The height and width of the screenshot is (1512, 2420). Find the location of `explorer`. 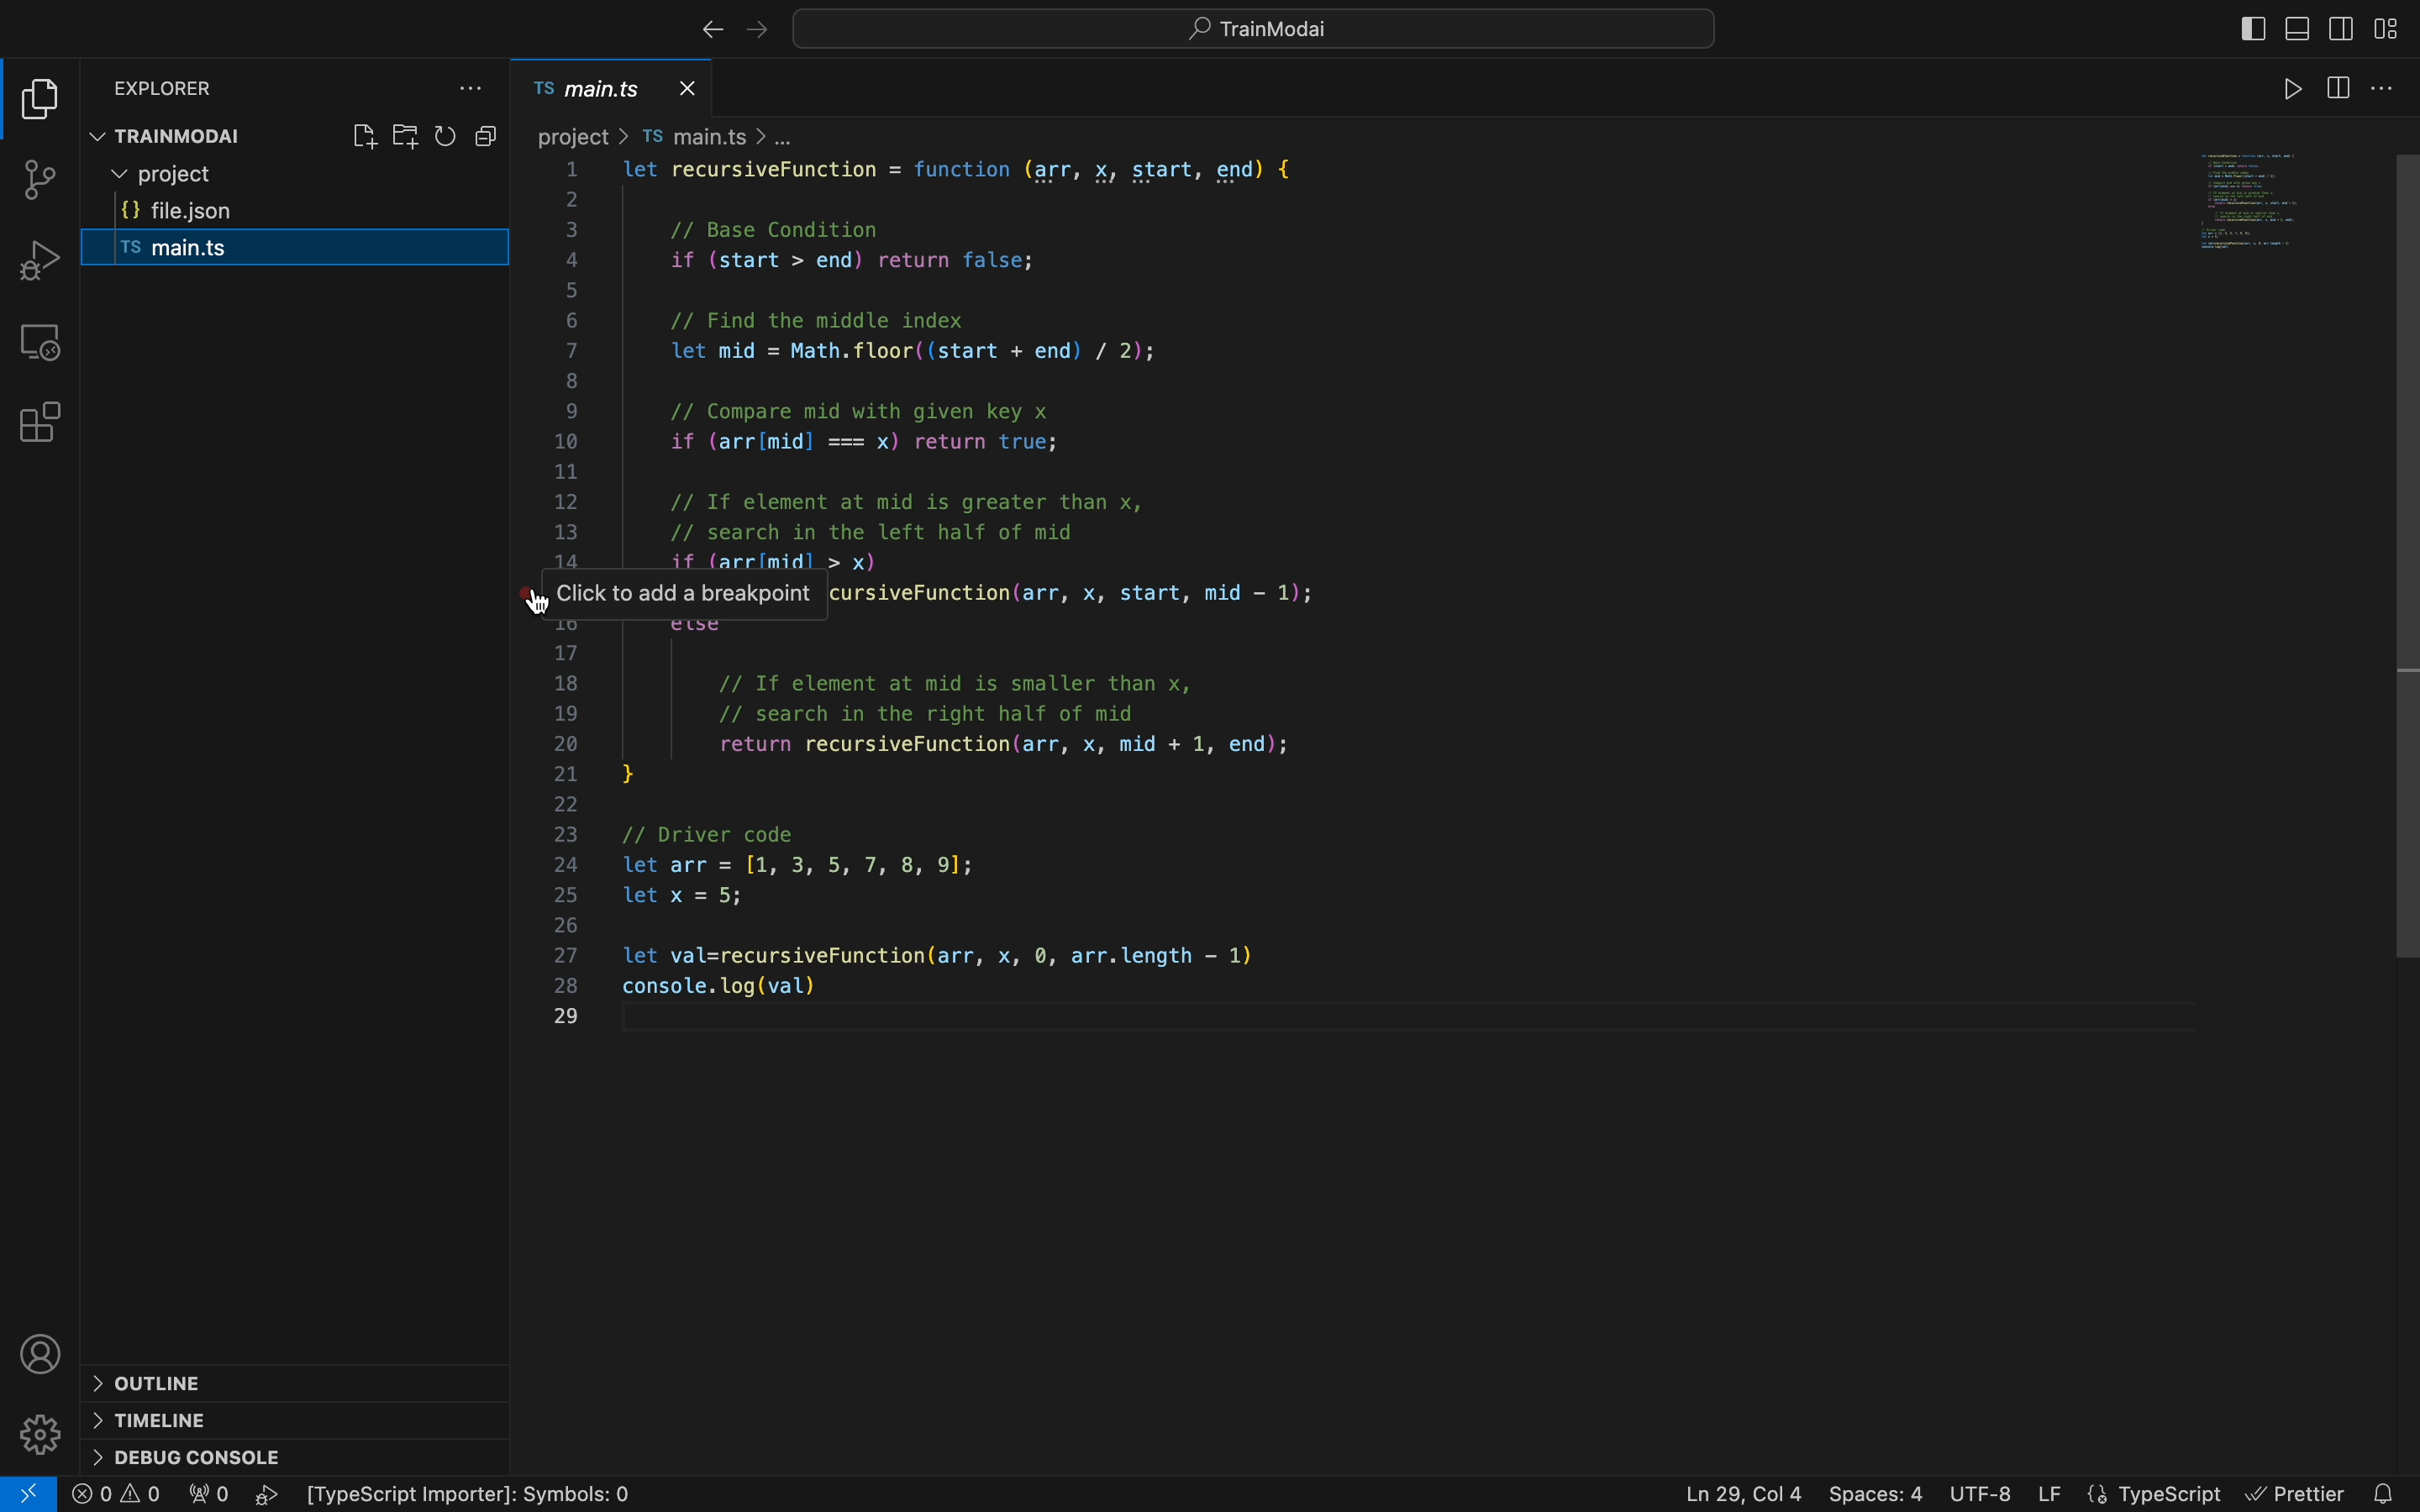

explorer is located at coordinates (176, 92).